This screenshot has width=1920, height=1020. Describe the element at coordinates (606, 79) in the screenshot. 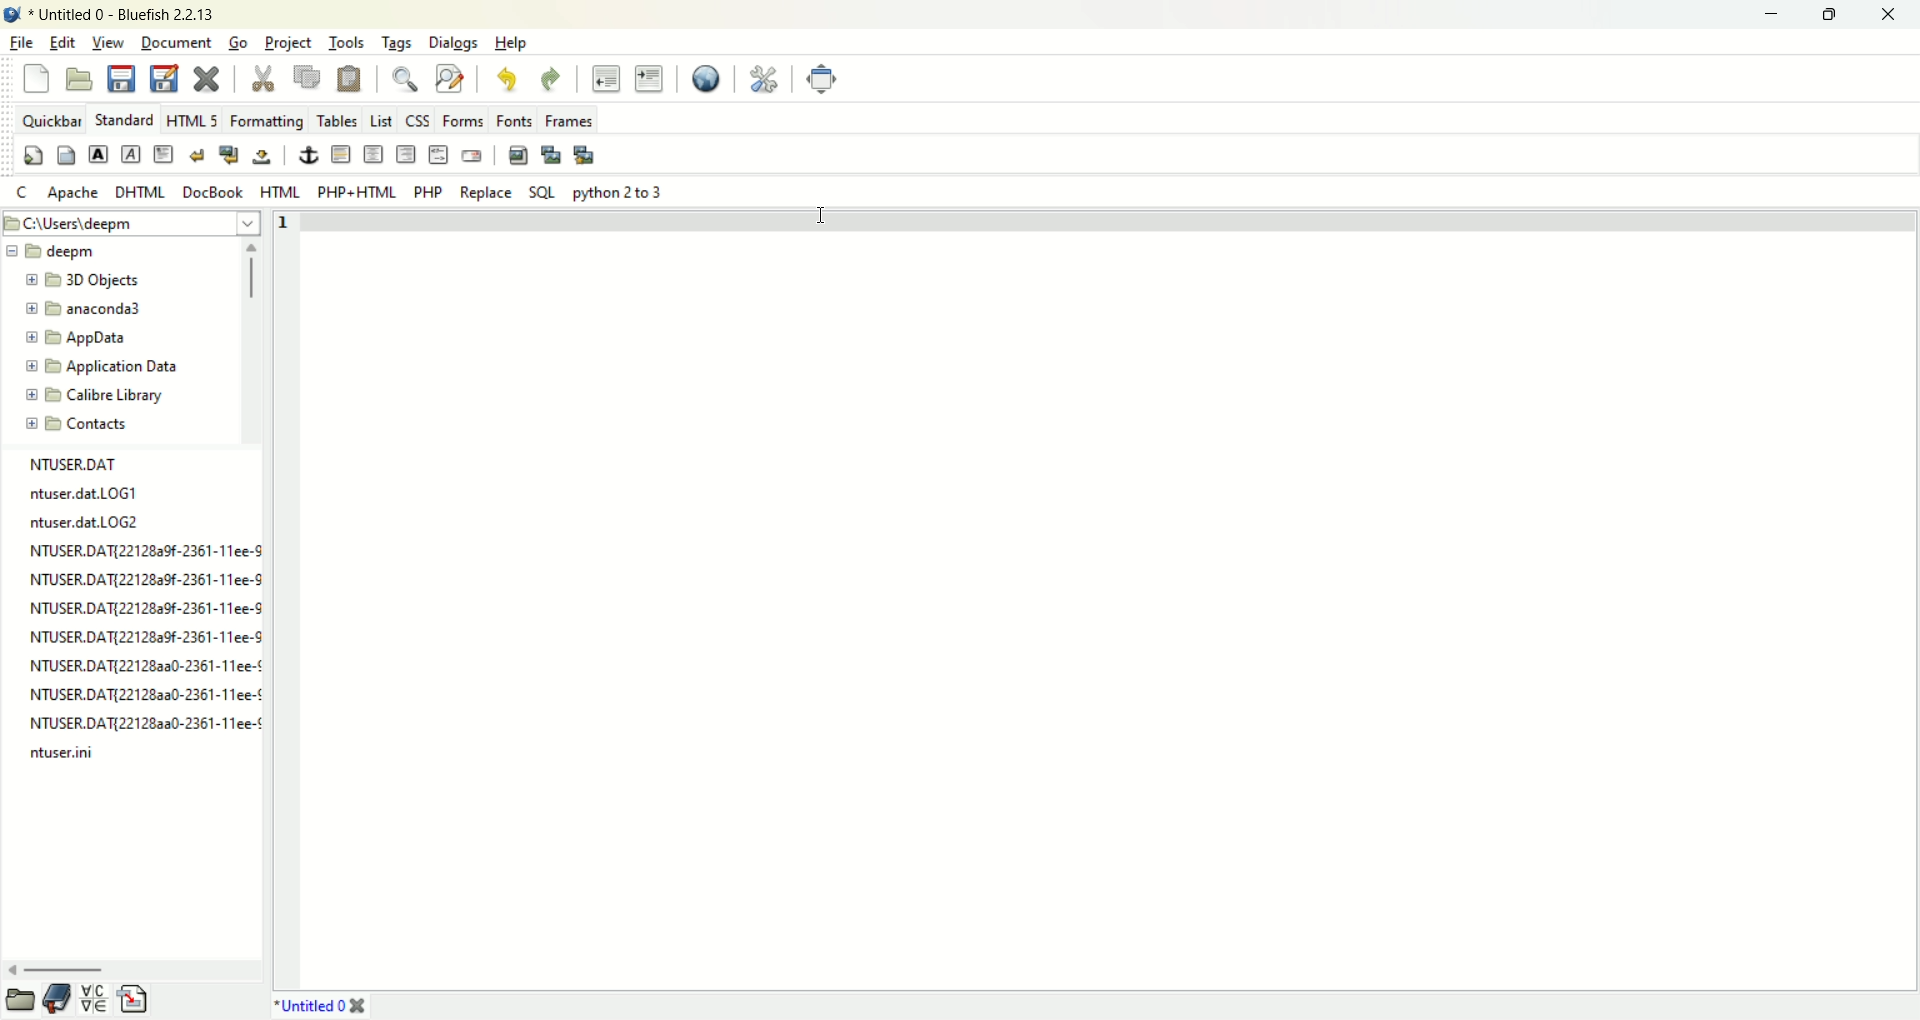

I see `unindent` at that location.